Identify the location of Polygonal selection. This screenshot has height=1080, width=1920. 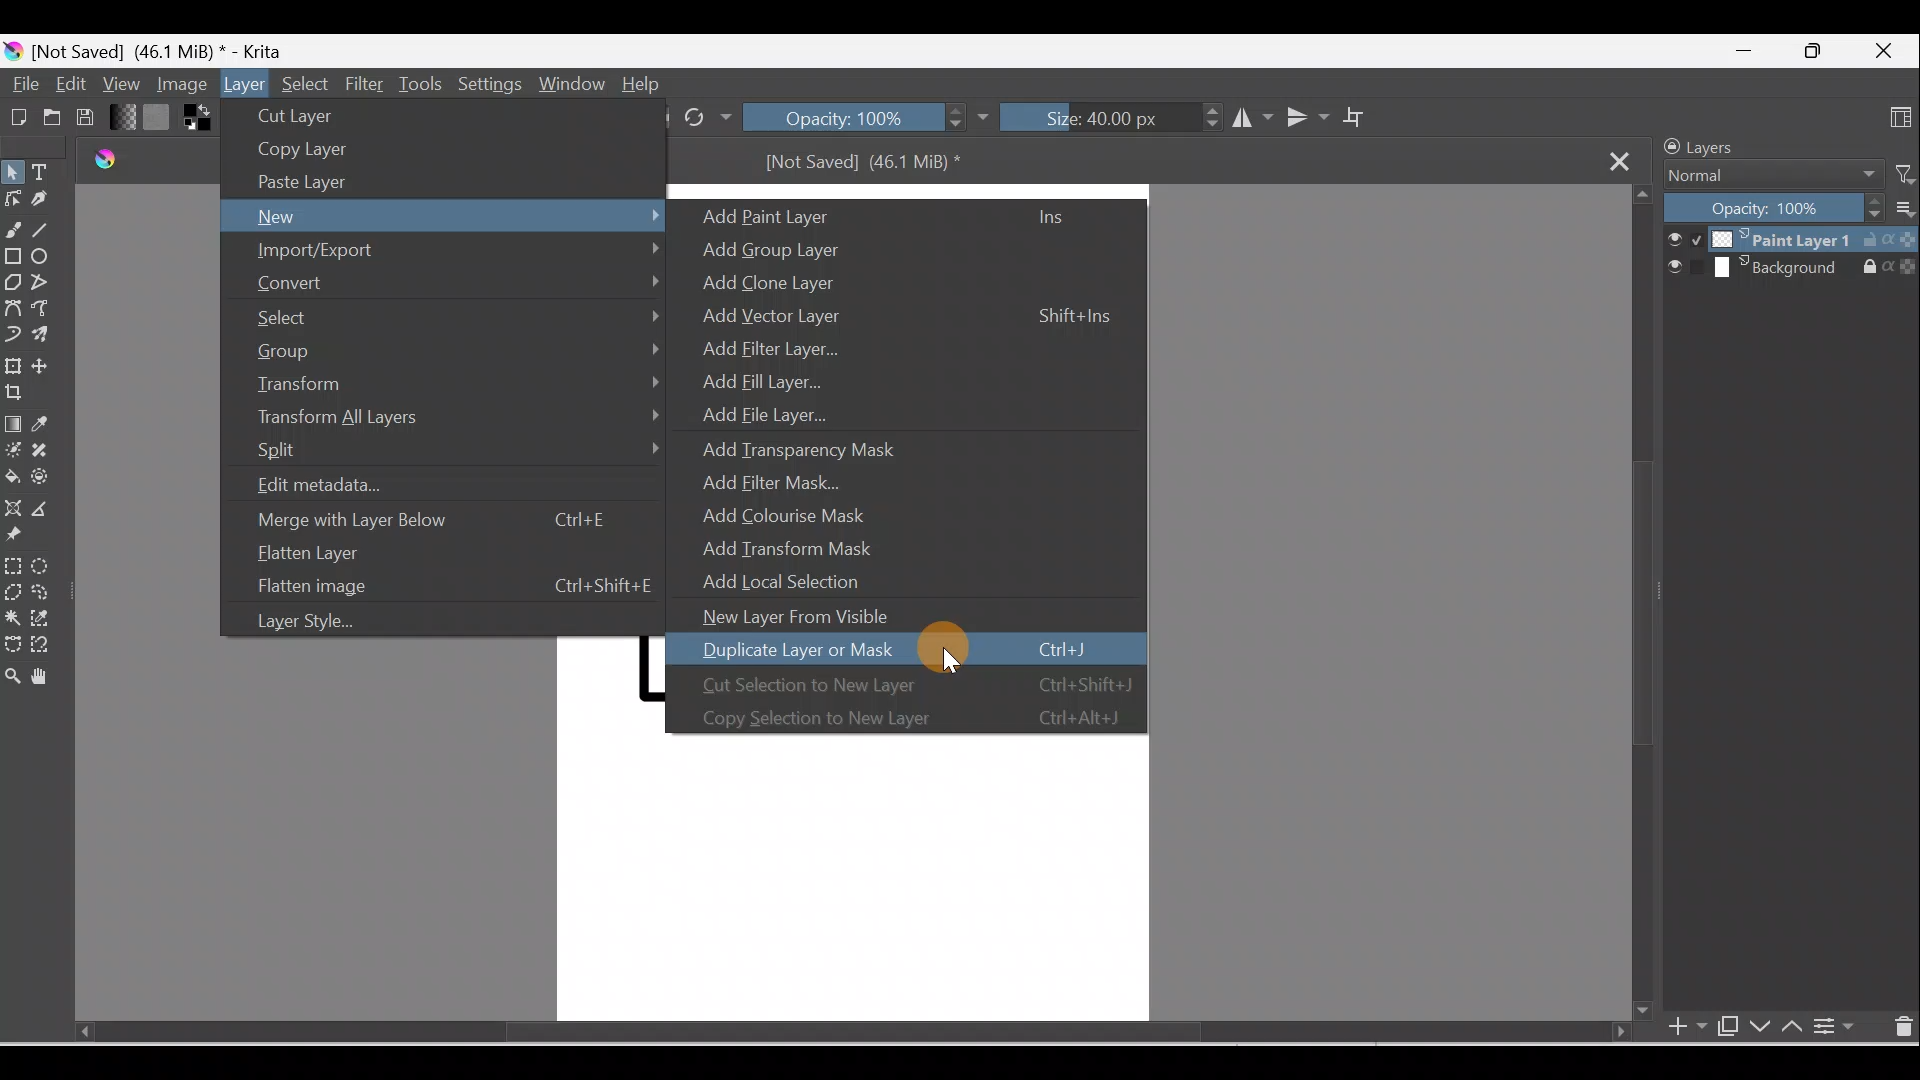
(12, 590).